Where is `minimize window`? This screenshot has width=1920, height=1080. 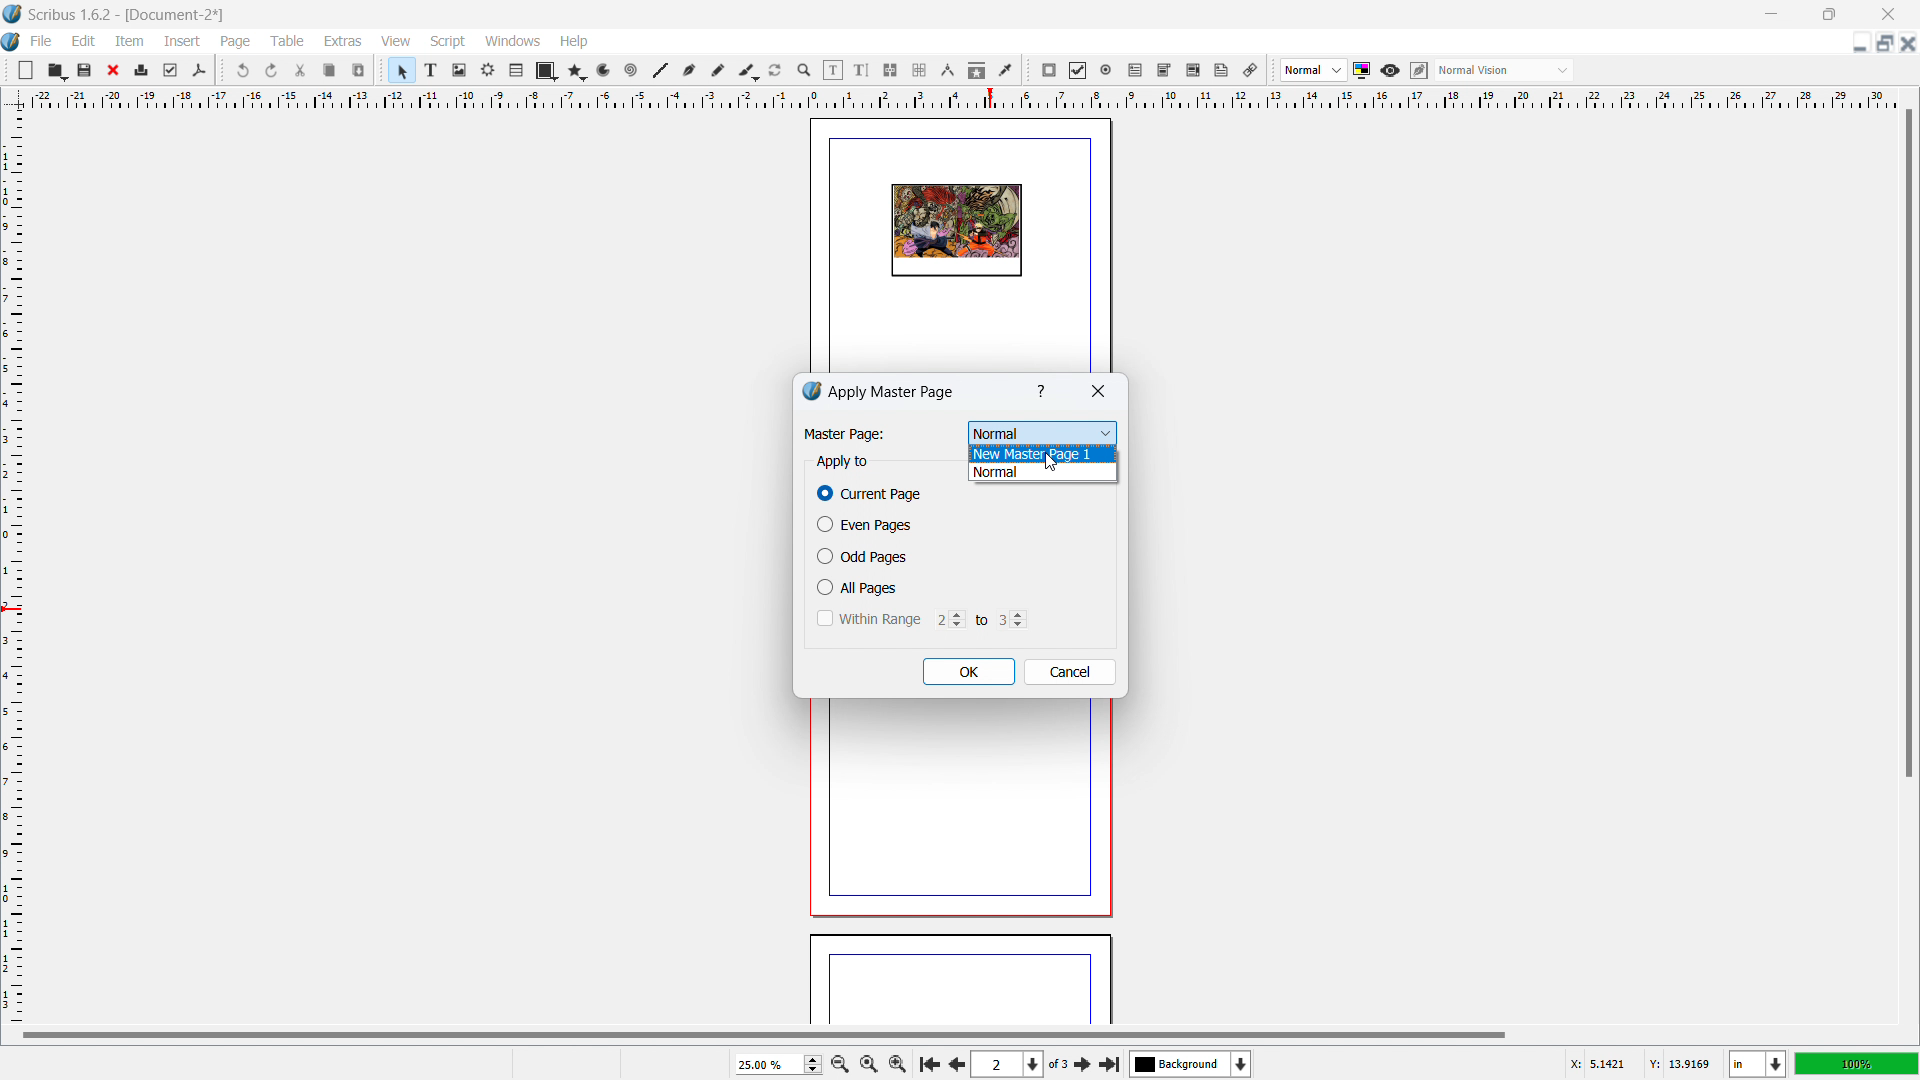 minimize window is located at coordinates (1769, 14).